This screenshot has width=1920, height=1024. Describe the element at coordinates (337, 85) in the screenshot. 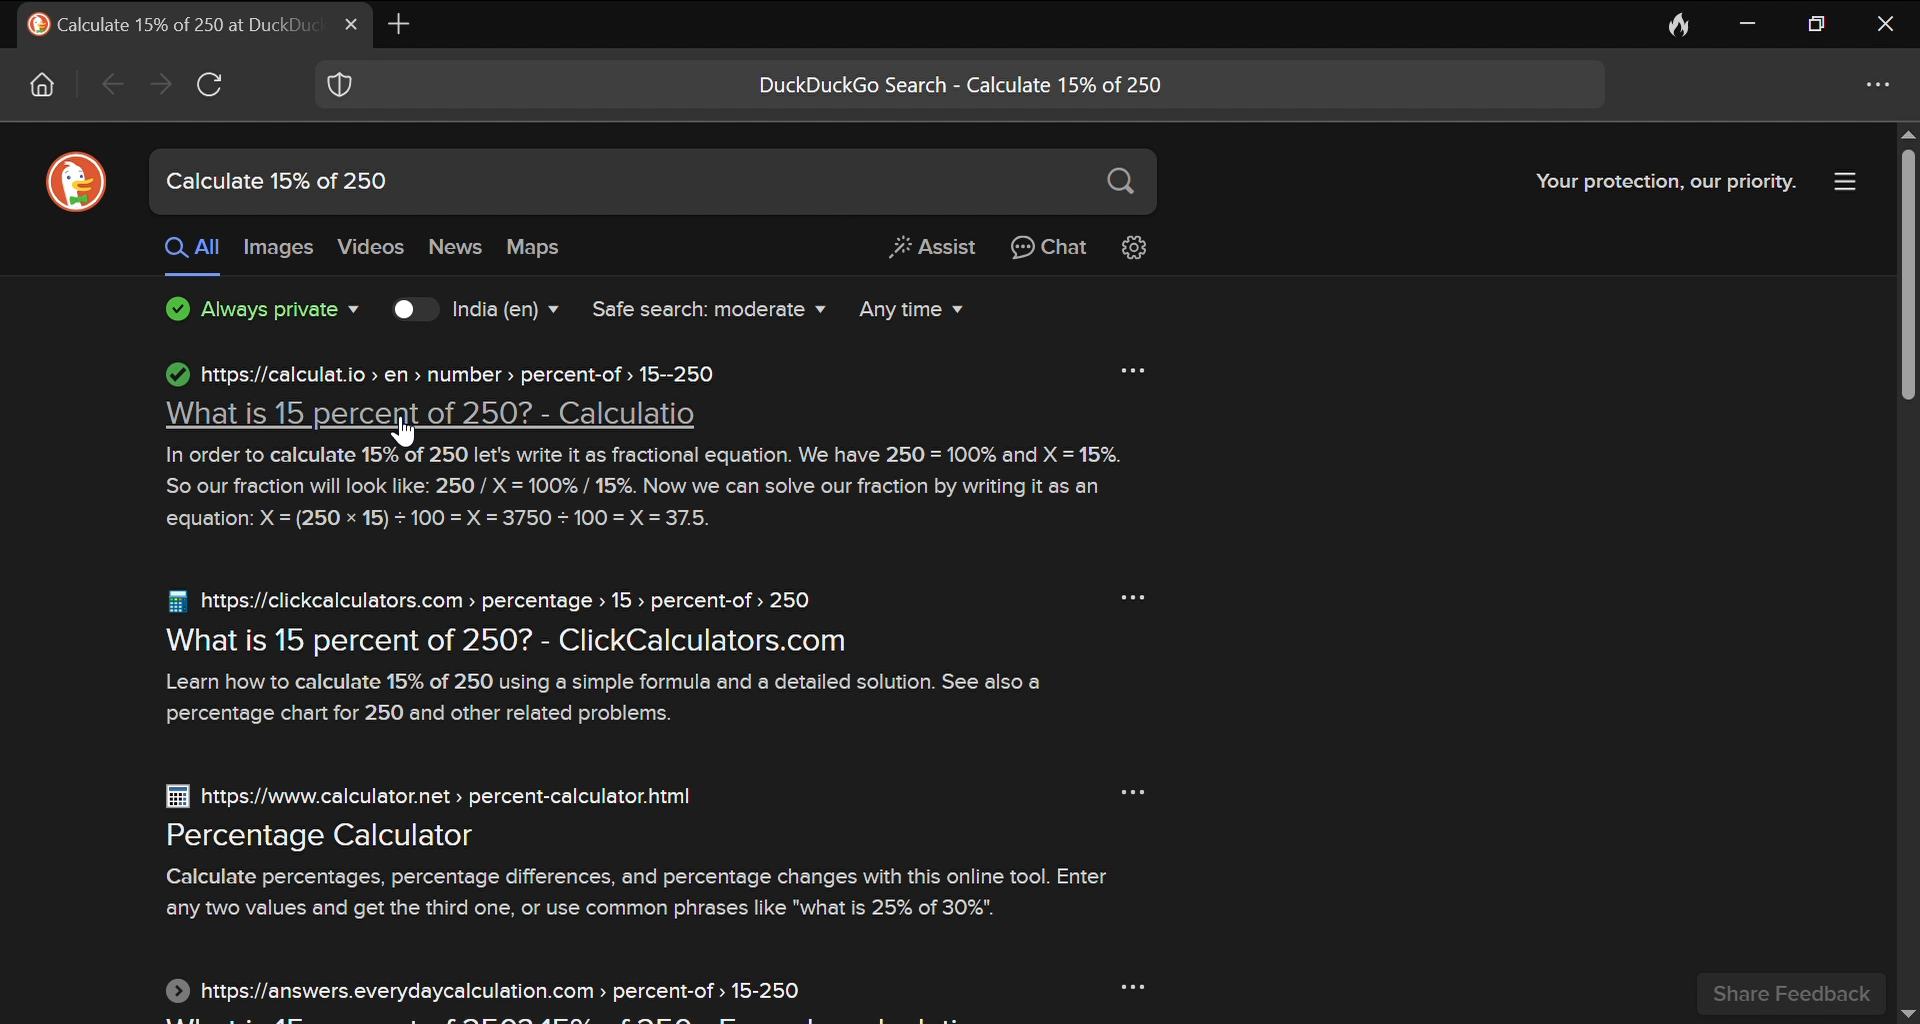

I see `shield logo` at that location.